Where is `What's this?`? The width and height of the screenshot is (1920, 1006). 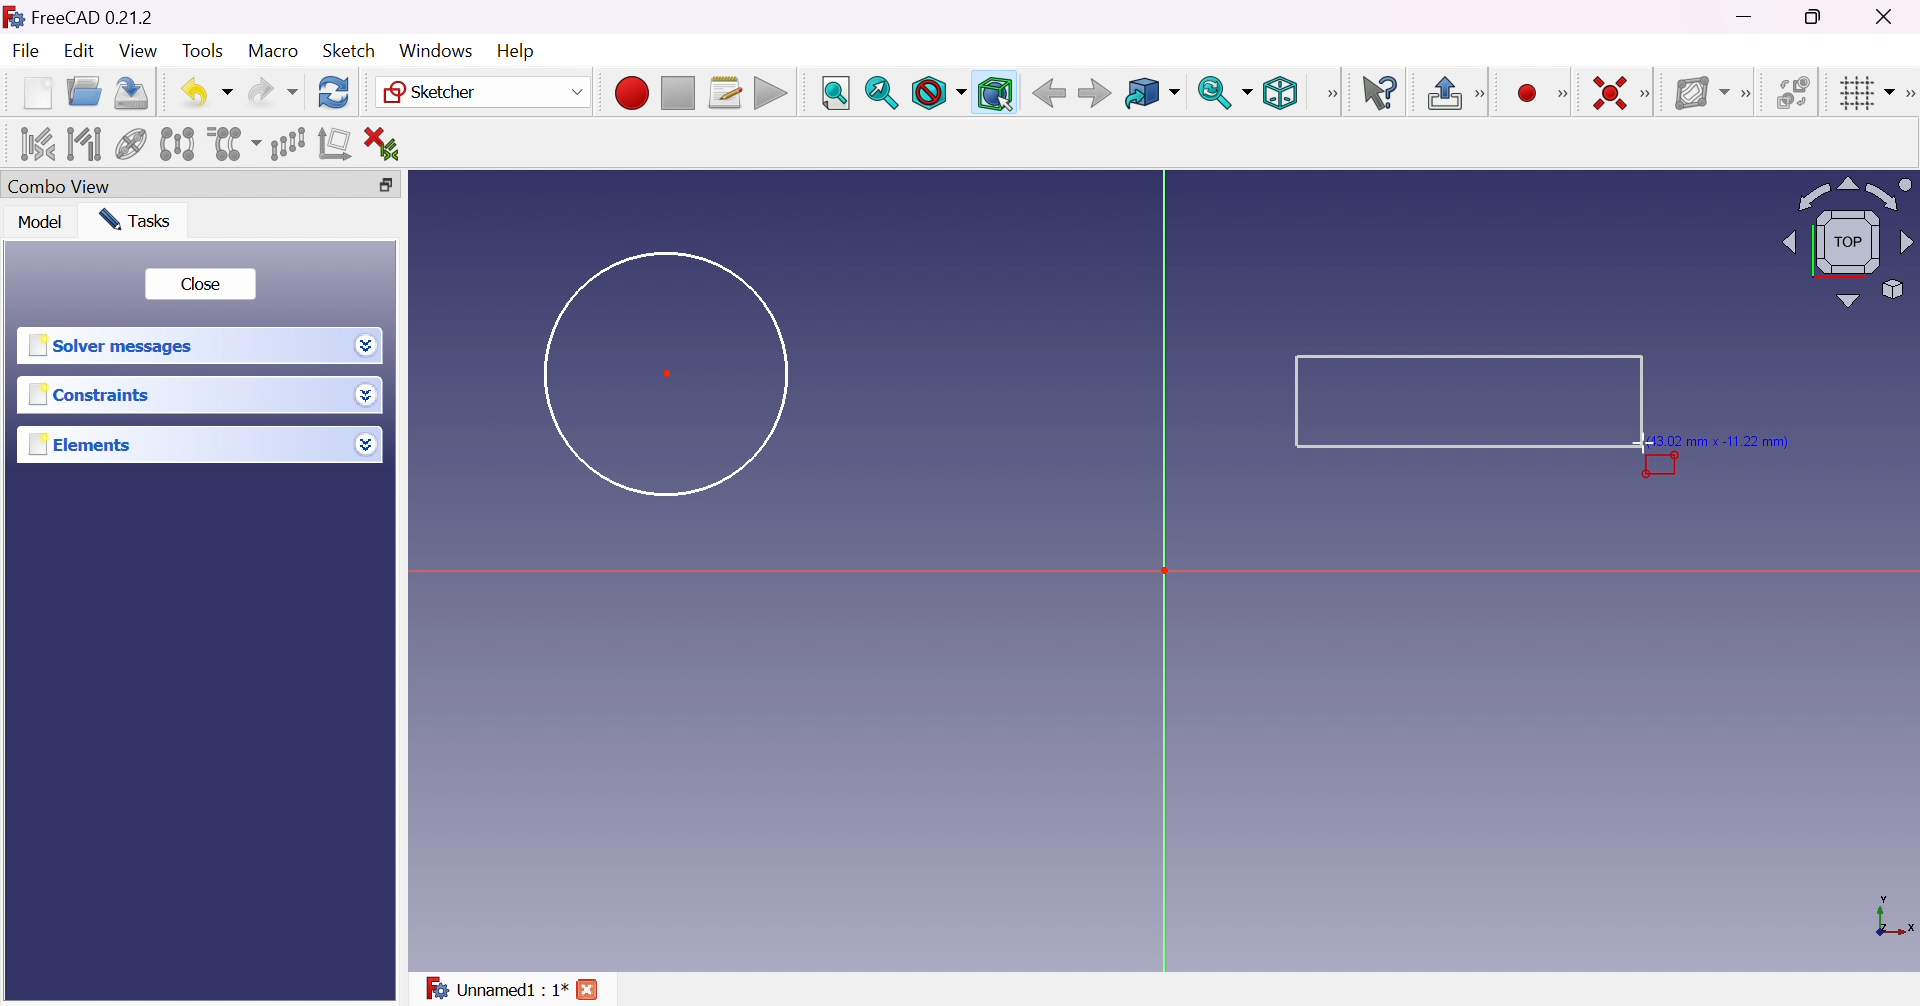
What's this? is located at coordinates (1382, 93).